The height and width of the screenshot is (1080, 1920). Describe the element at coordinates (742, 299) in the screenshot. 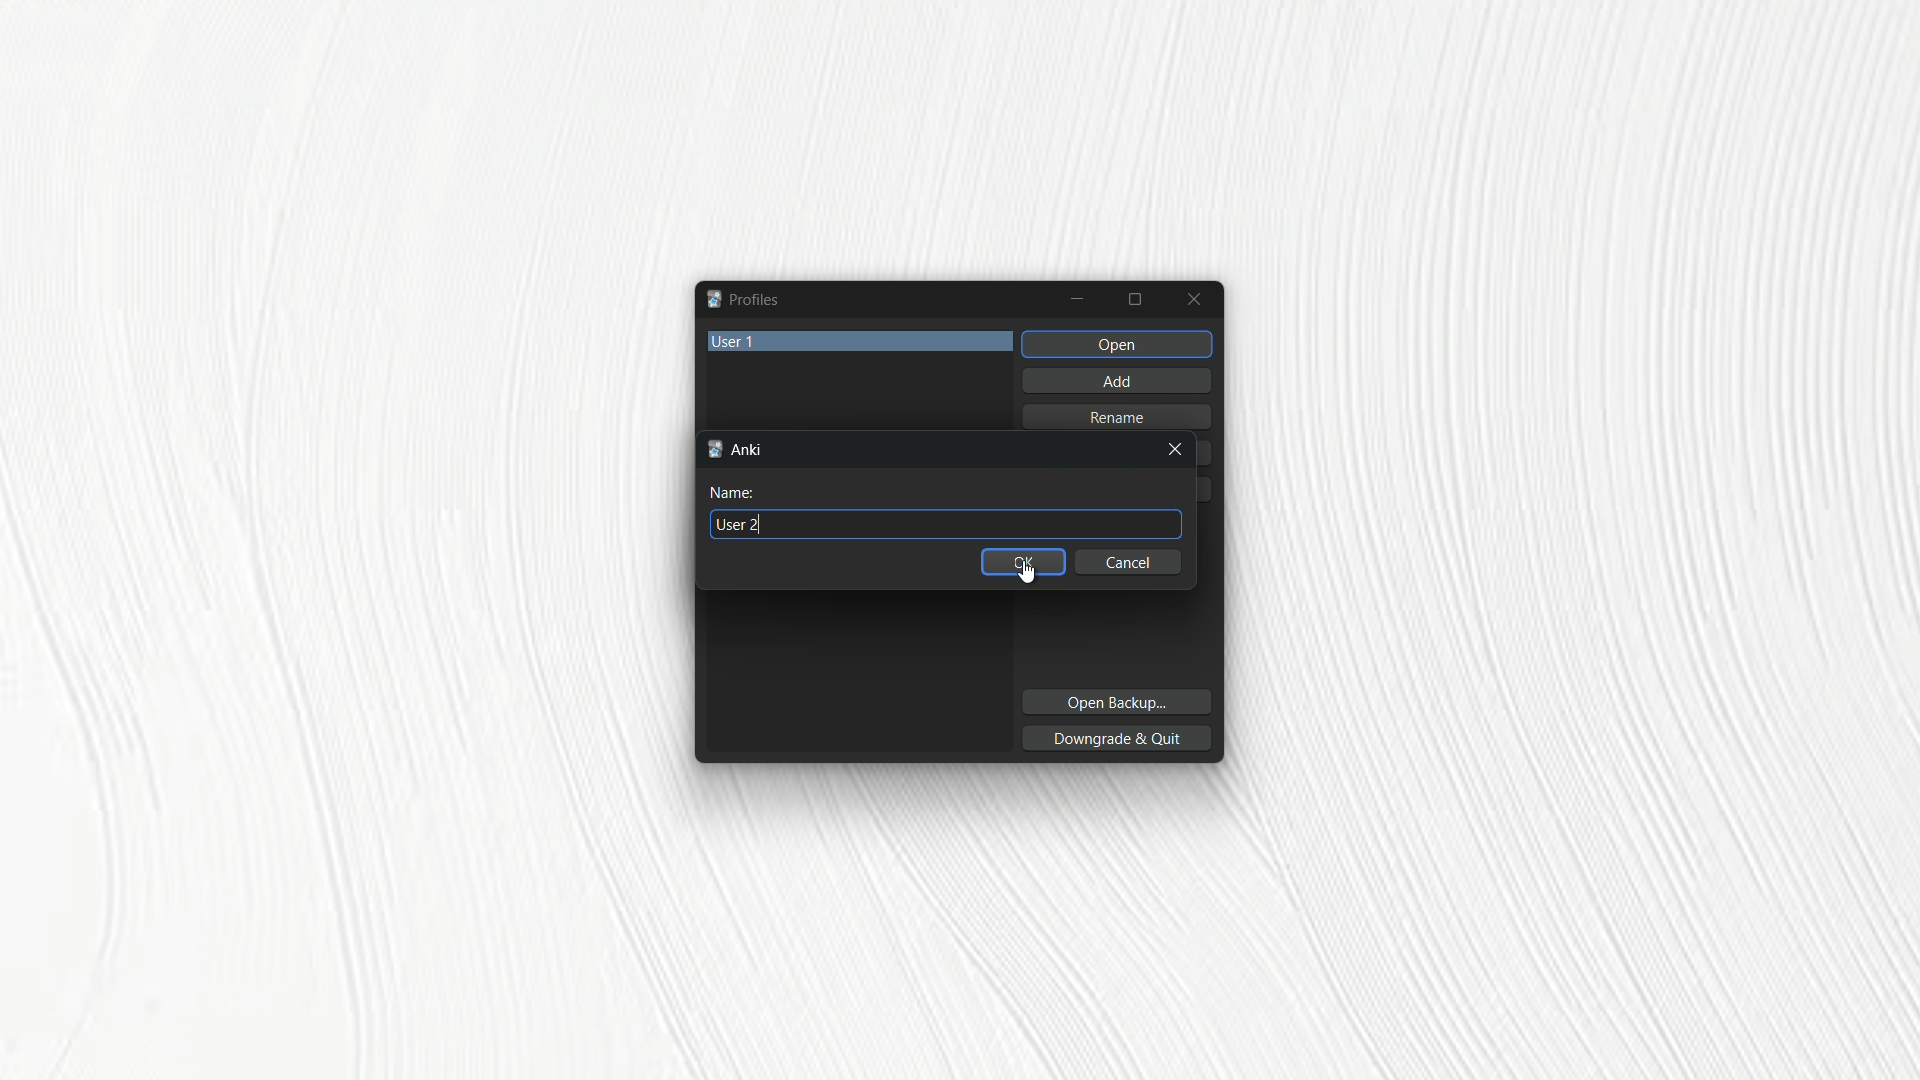

I see `Profile` at that location.